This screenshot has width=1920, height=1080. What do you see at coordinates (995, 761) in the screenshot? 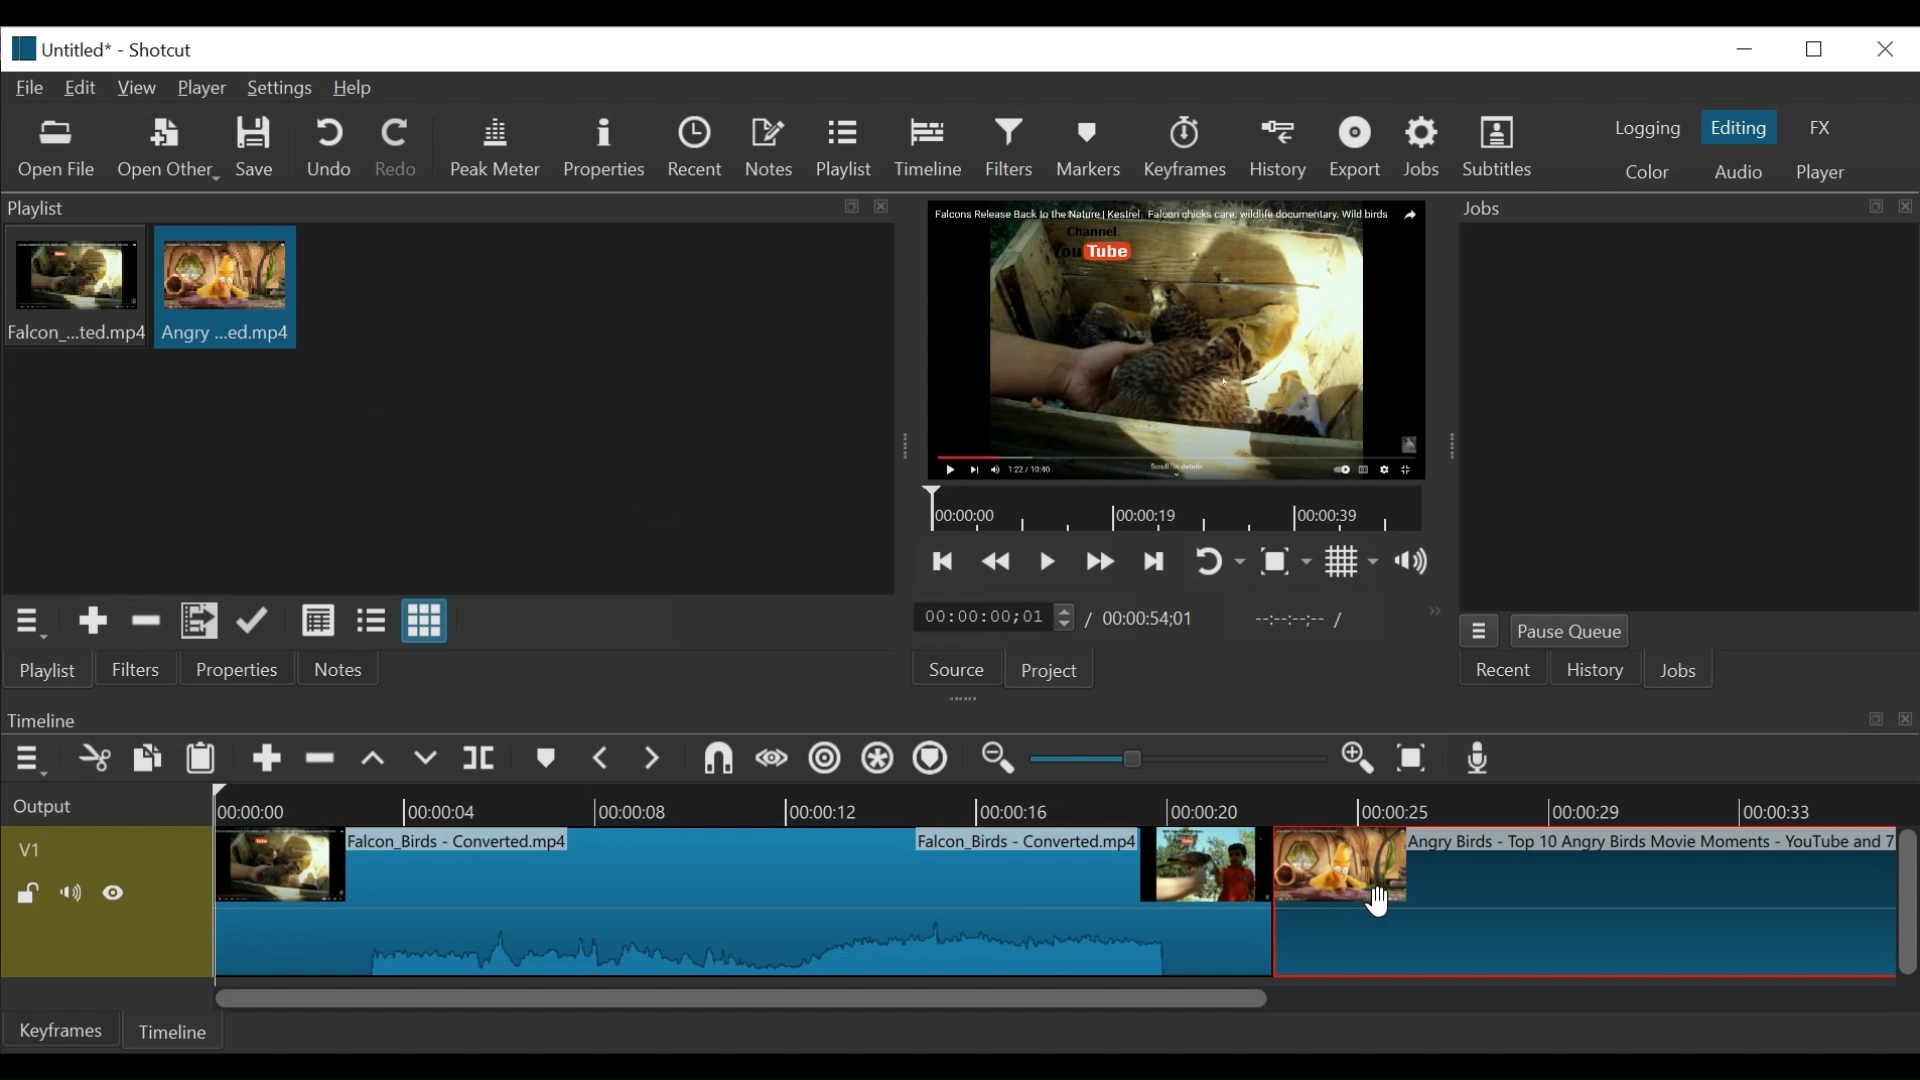
I see `Zoom timeline in` at bounding box center [995, 761].